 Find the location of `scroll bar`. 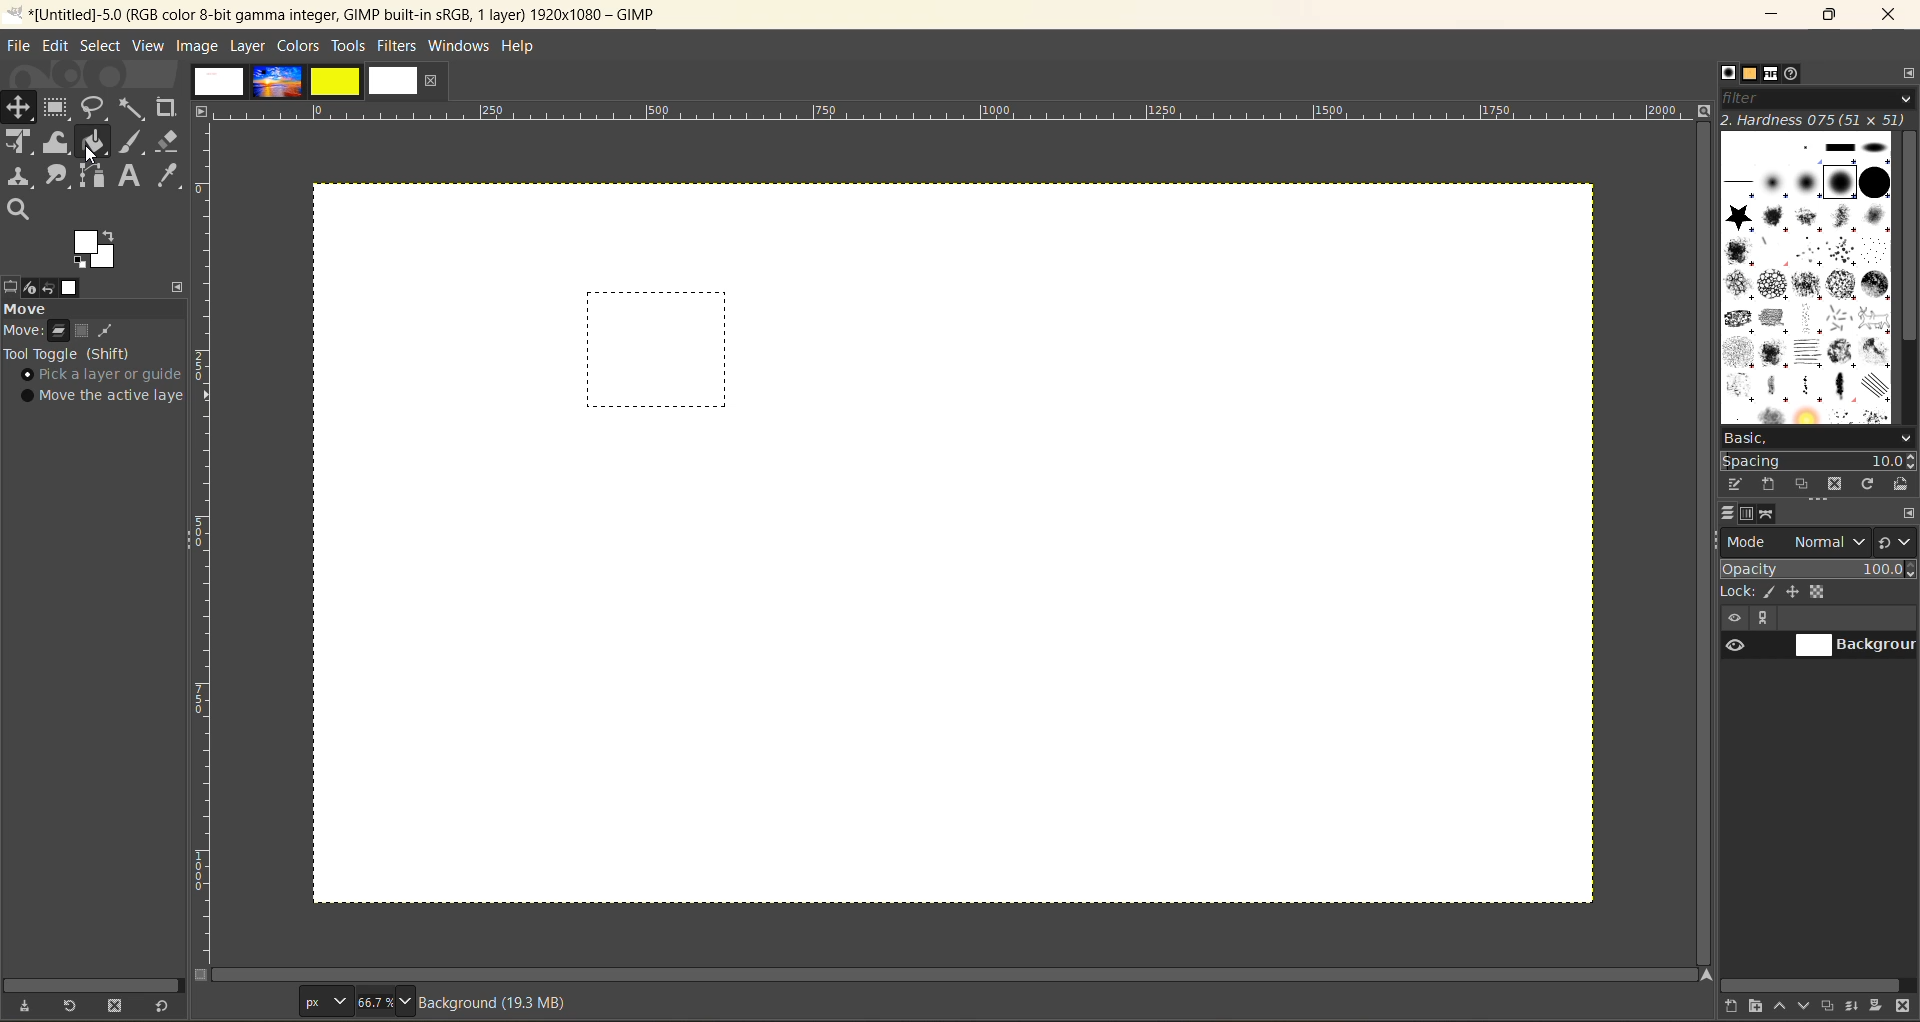

scroll bar is located at coordinates (959, 975).